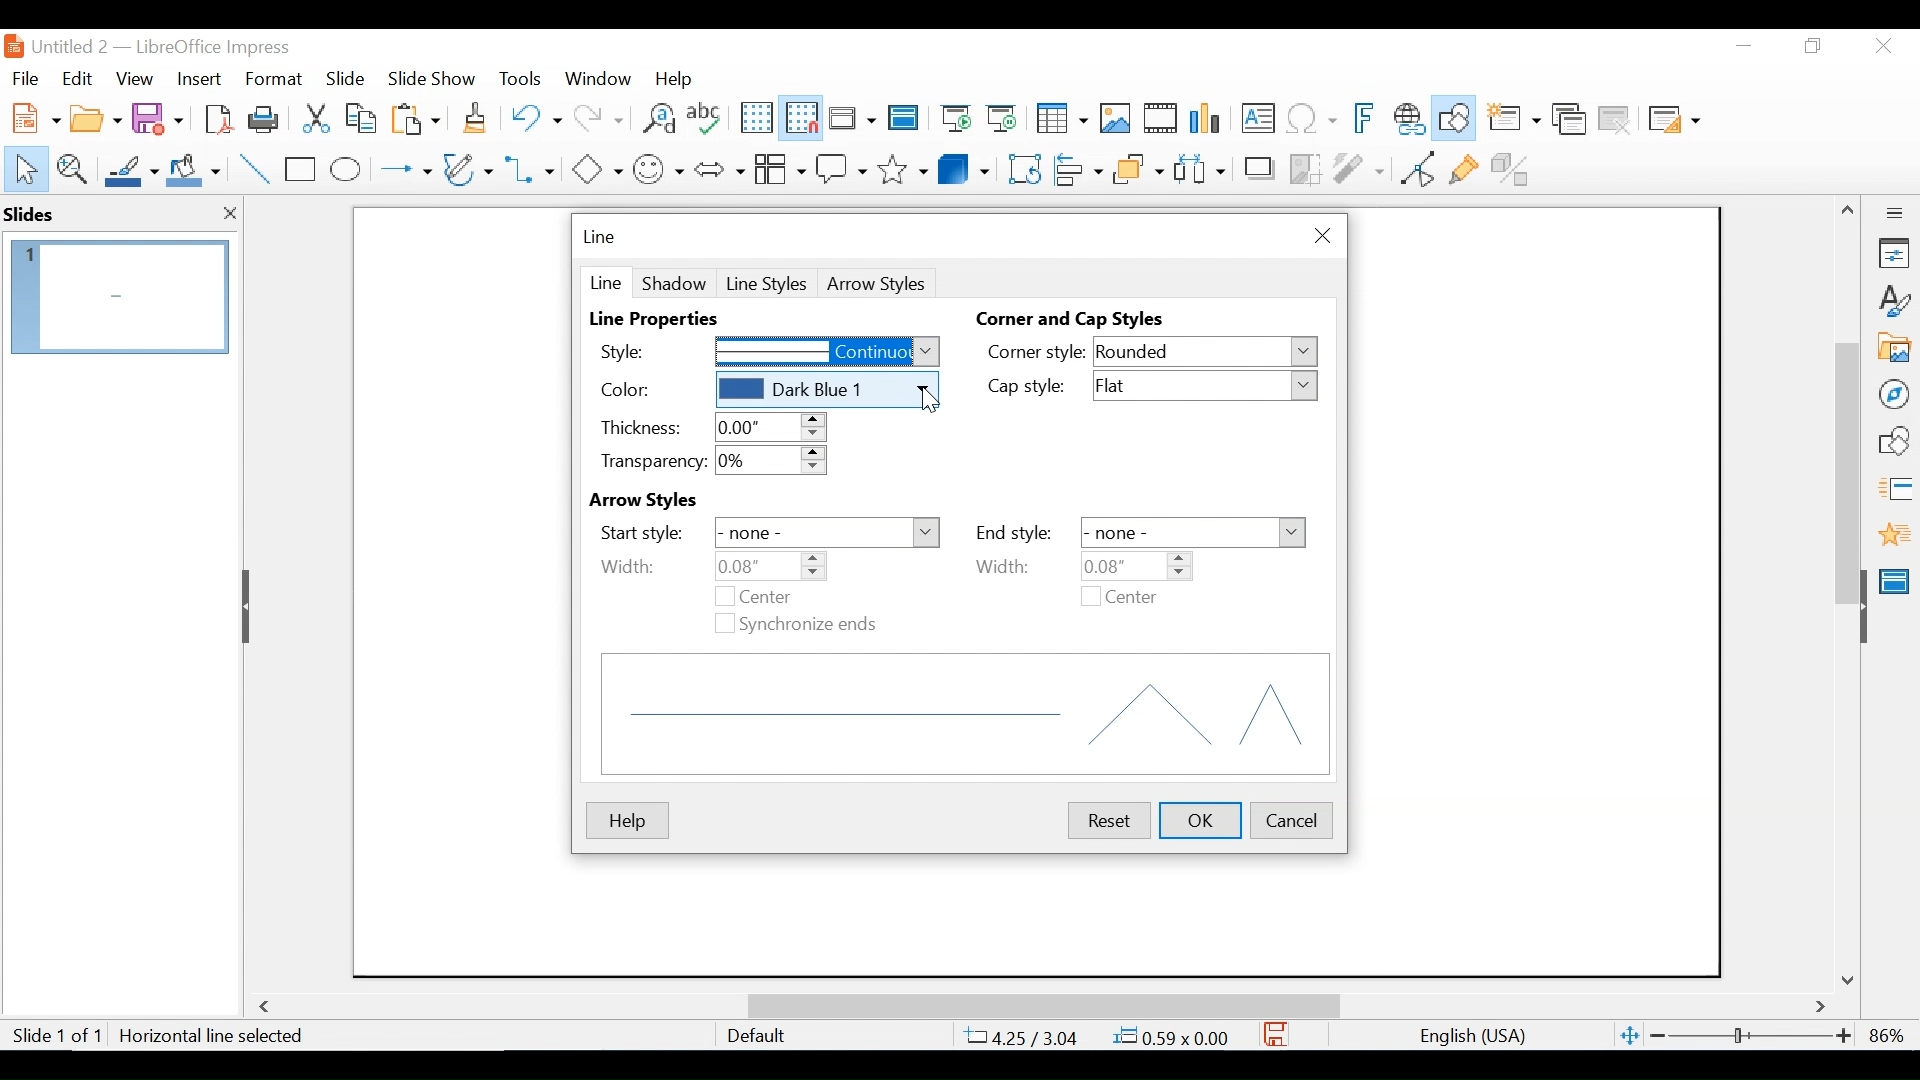  I want to click on Insert Frontwork, so click(1366, 119).